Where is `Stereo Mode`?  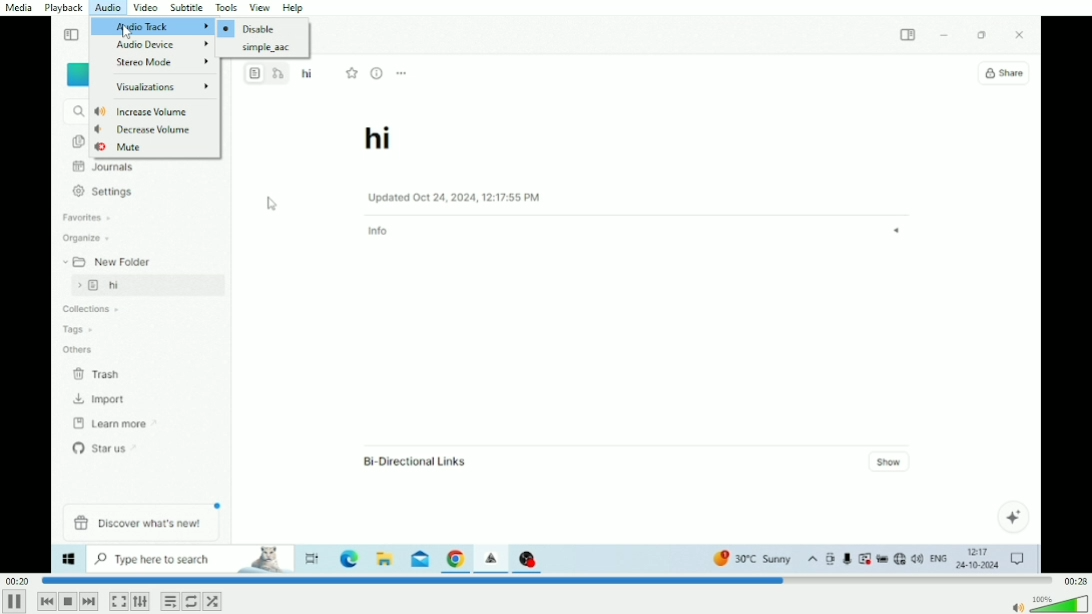 Stereo Mode is located at coordinates (164, 63).